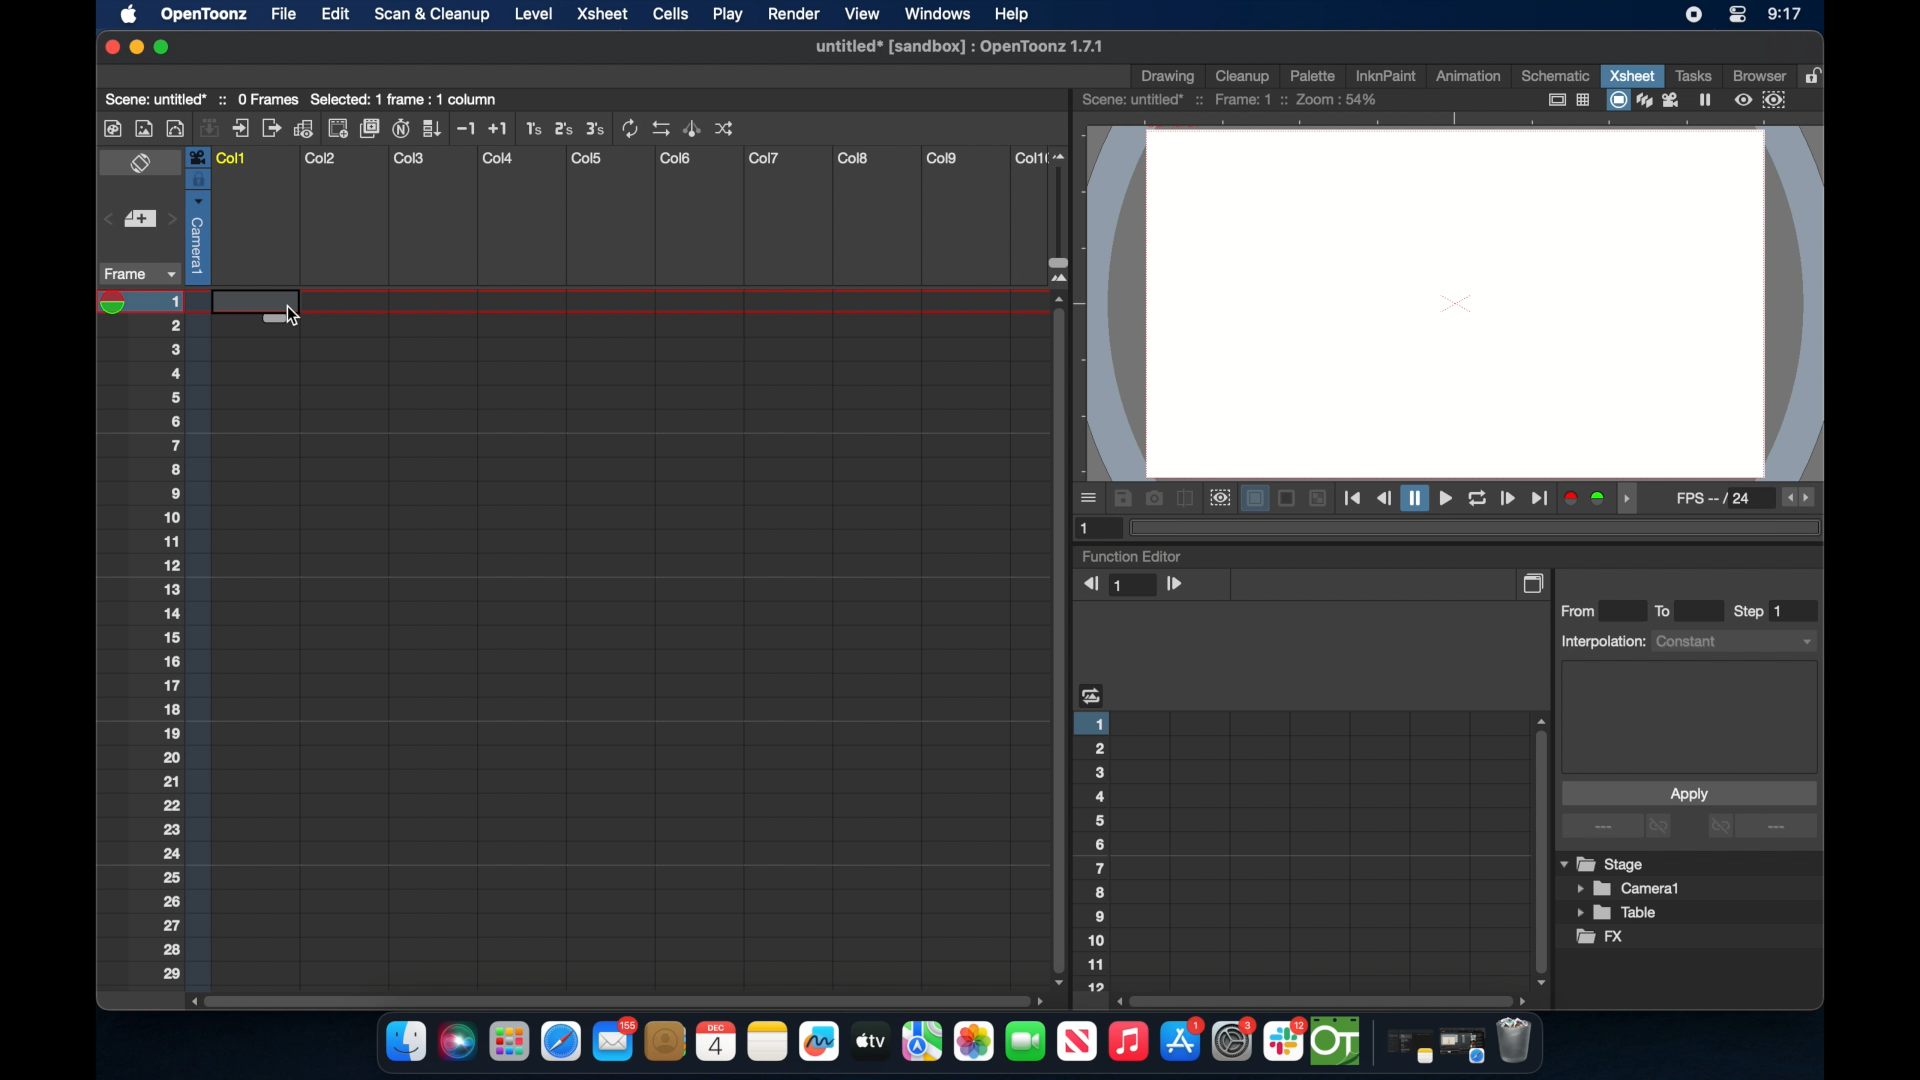  What do you see at coordinates (1123, 498) in the screenshot?
I see `save` at bounding box center [1123, 498].